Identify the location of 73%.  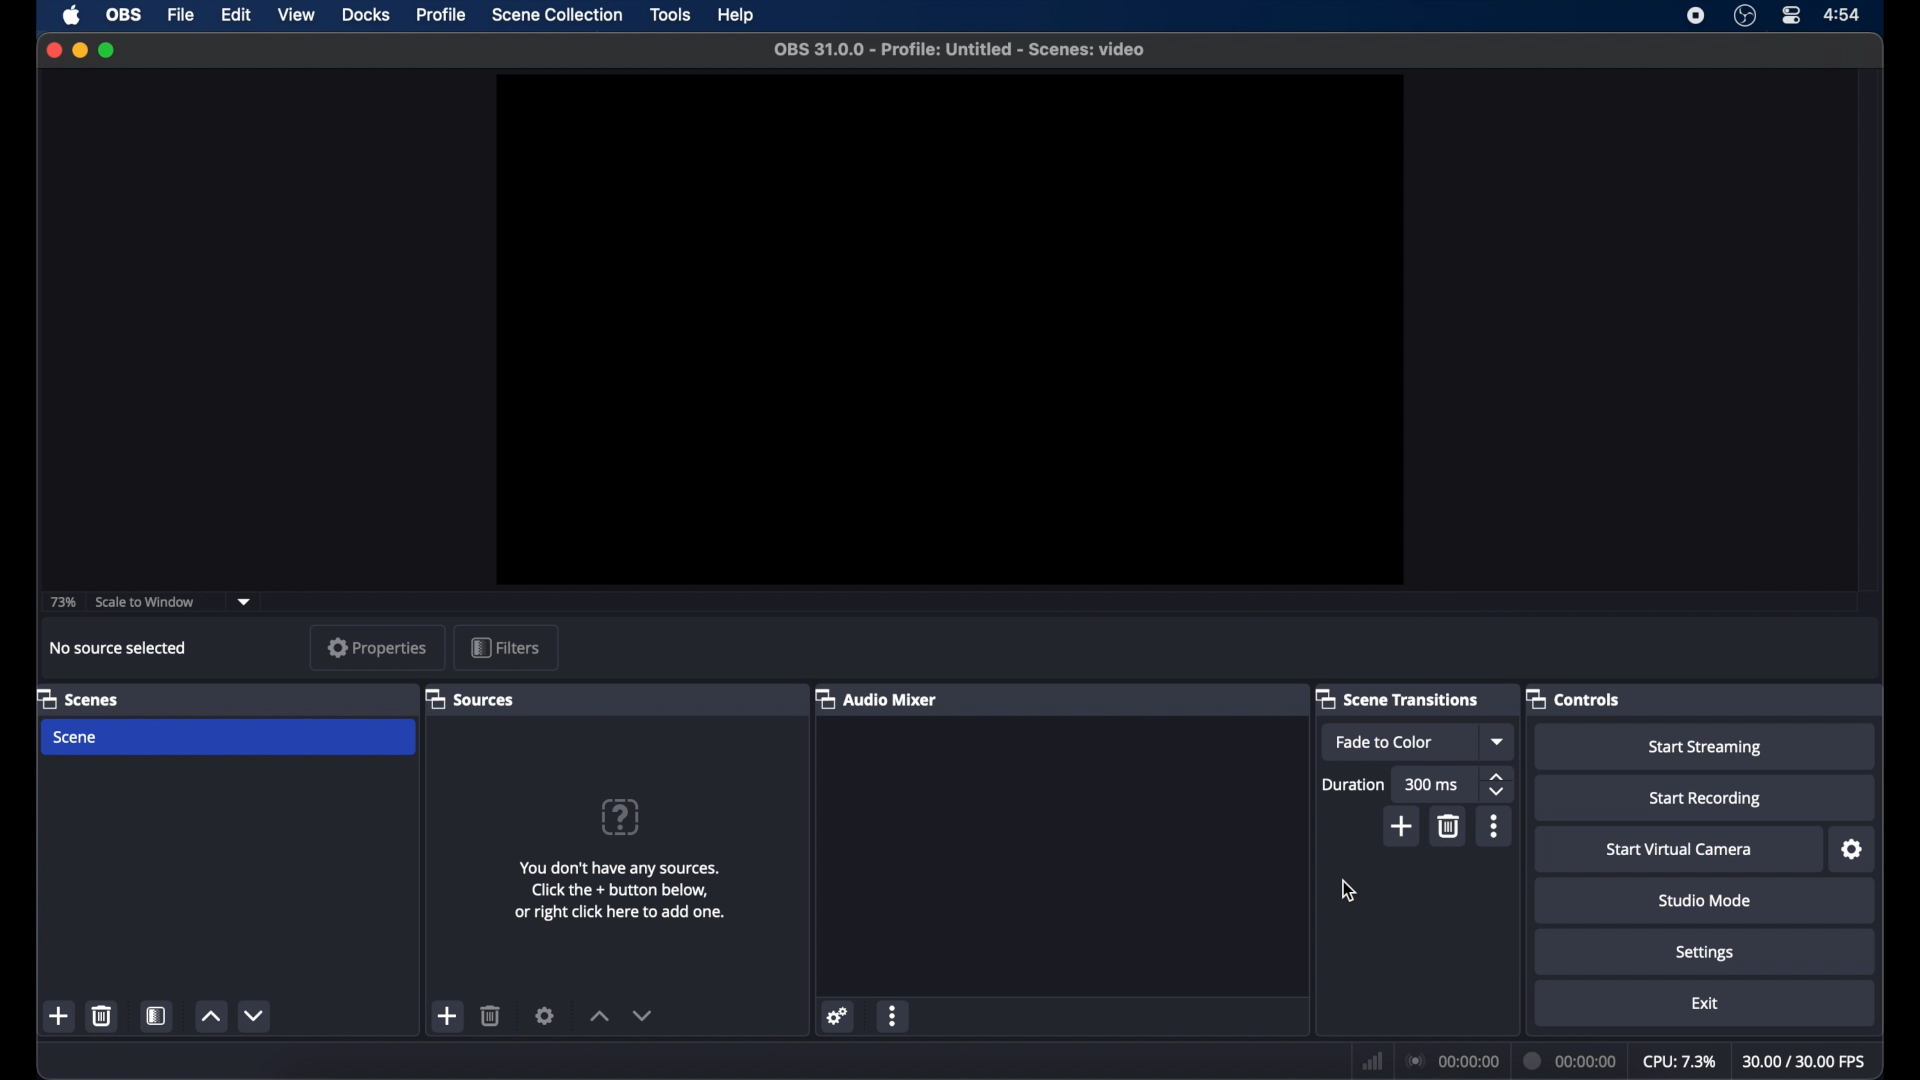
(61, 603).